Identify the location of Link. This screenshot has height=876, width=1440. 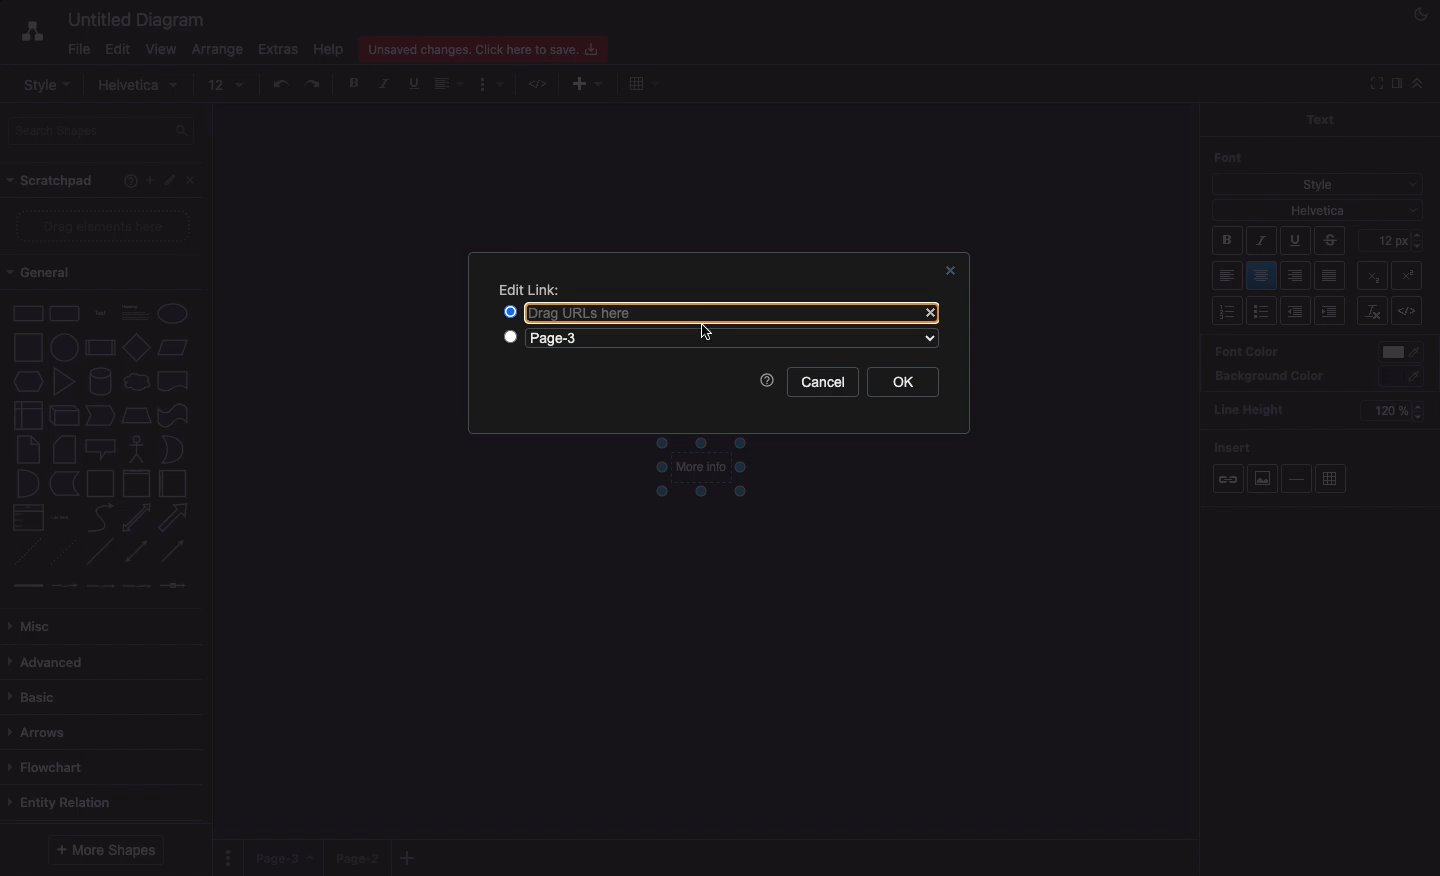
(1228, 480).